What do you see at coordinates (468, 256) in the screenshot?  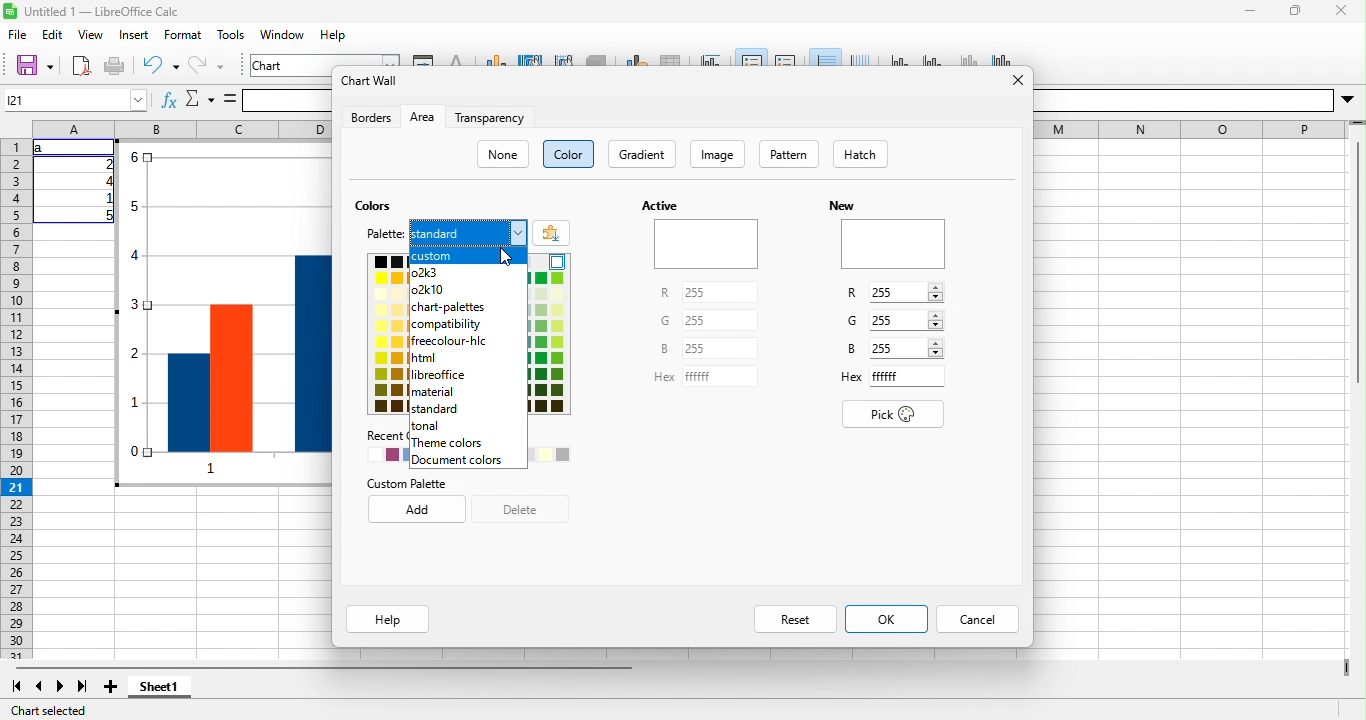 I see `custom highlighted` at bounding box center [468, 256].